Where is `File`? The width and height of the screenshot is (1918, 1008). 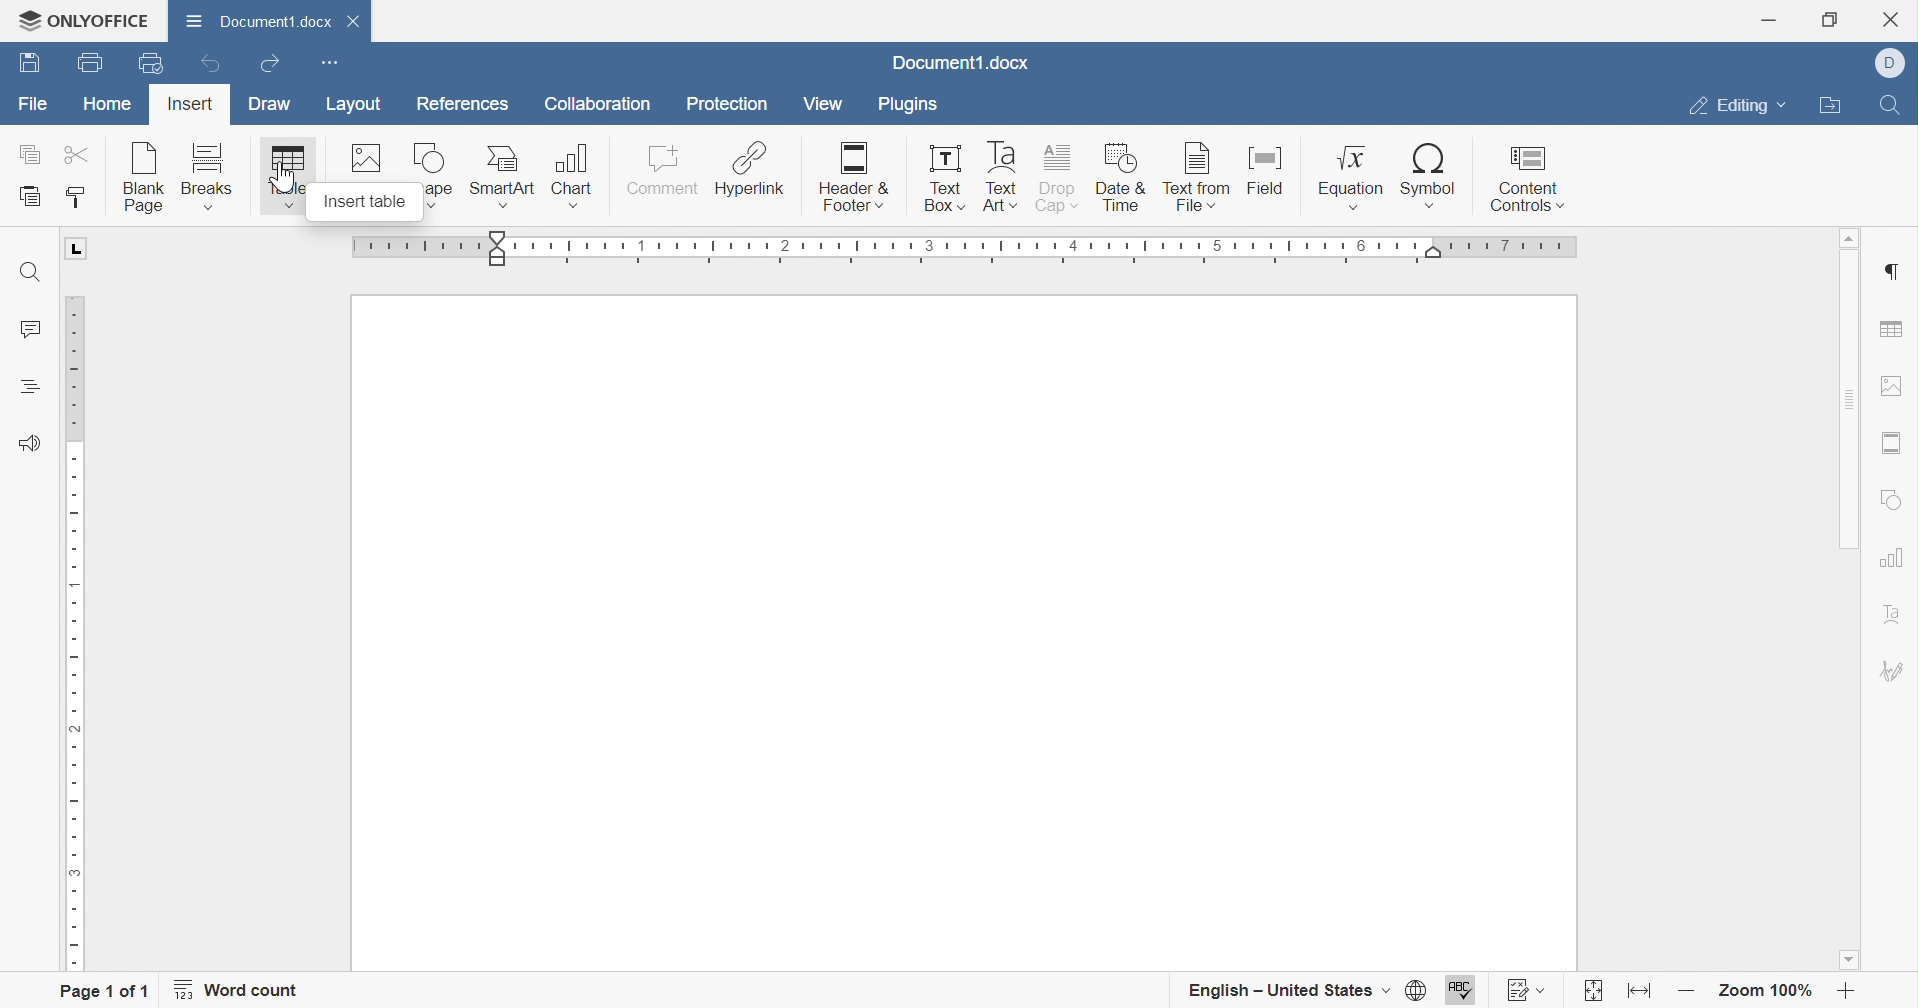
File is located at coordinates (35, 107).